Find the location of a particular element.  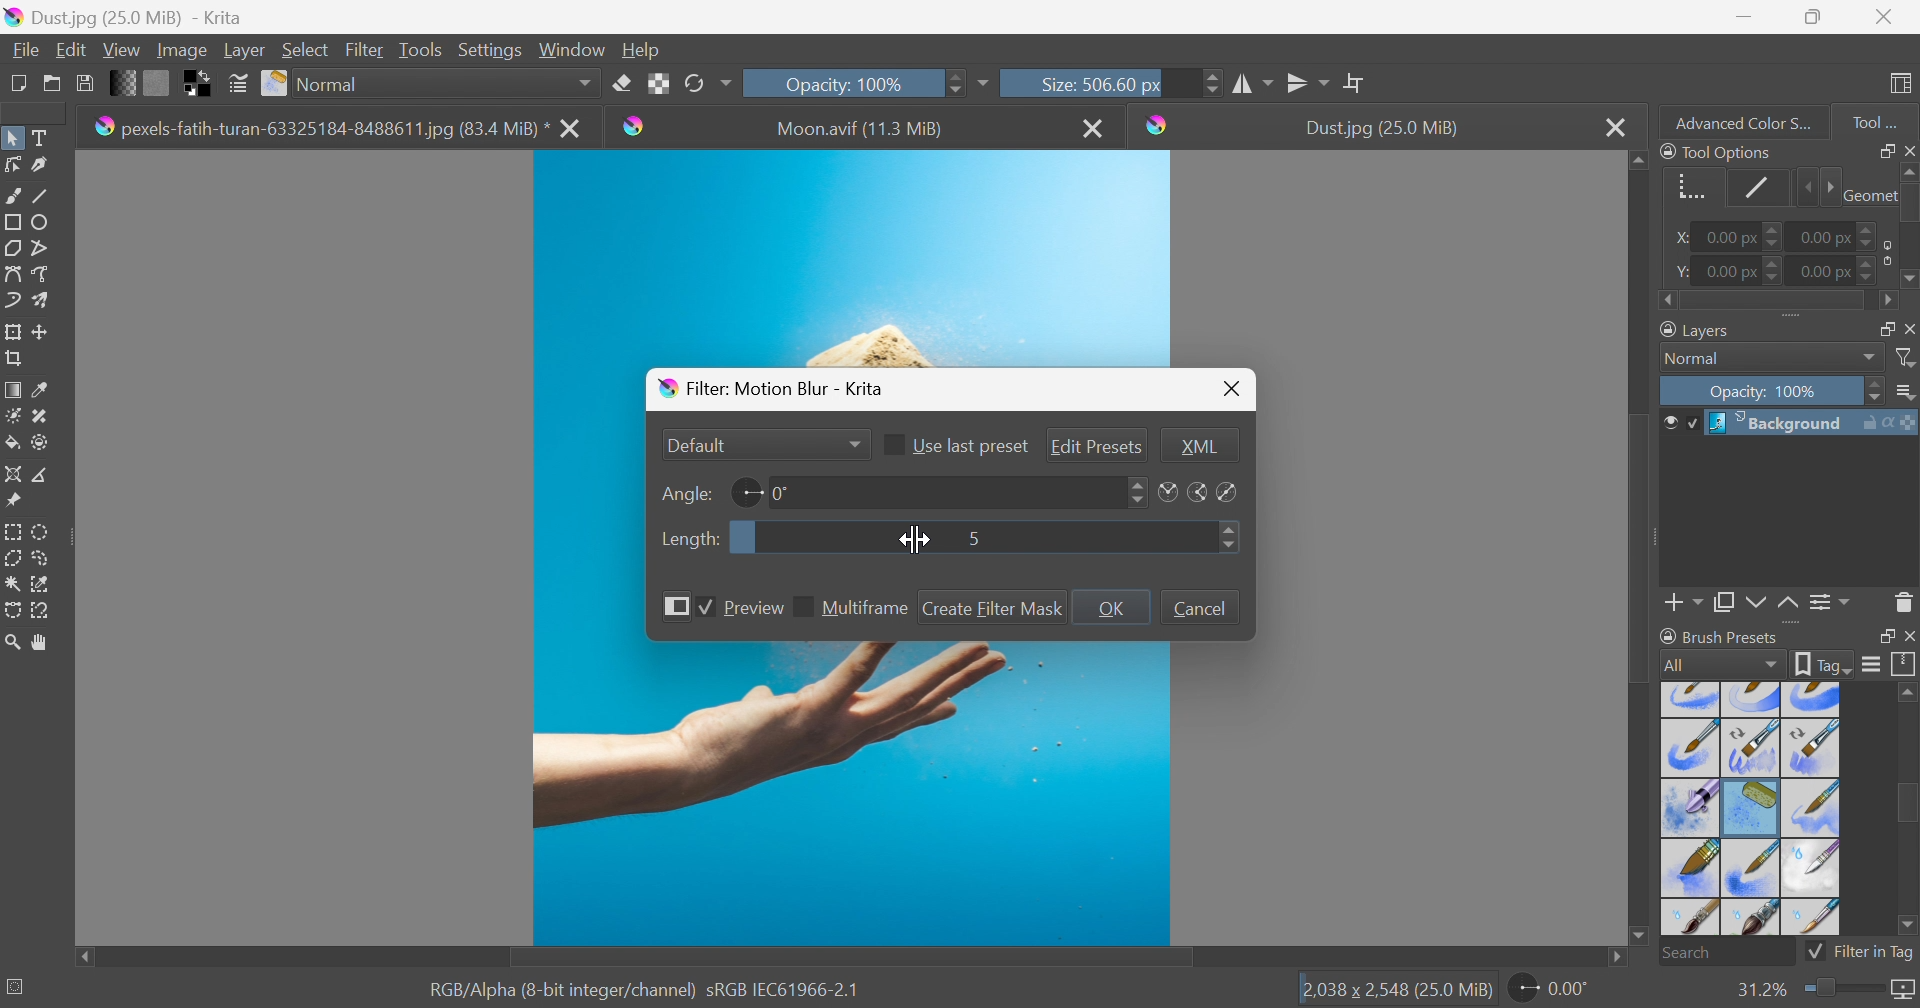

Help is located at coordinates (642, 49).